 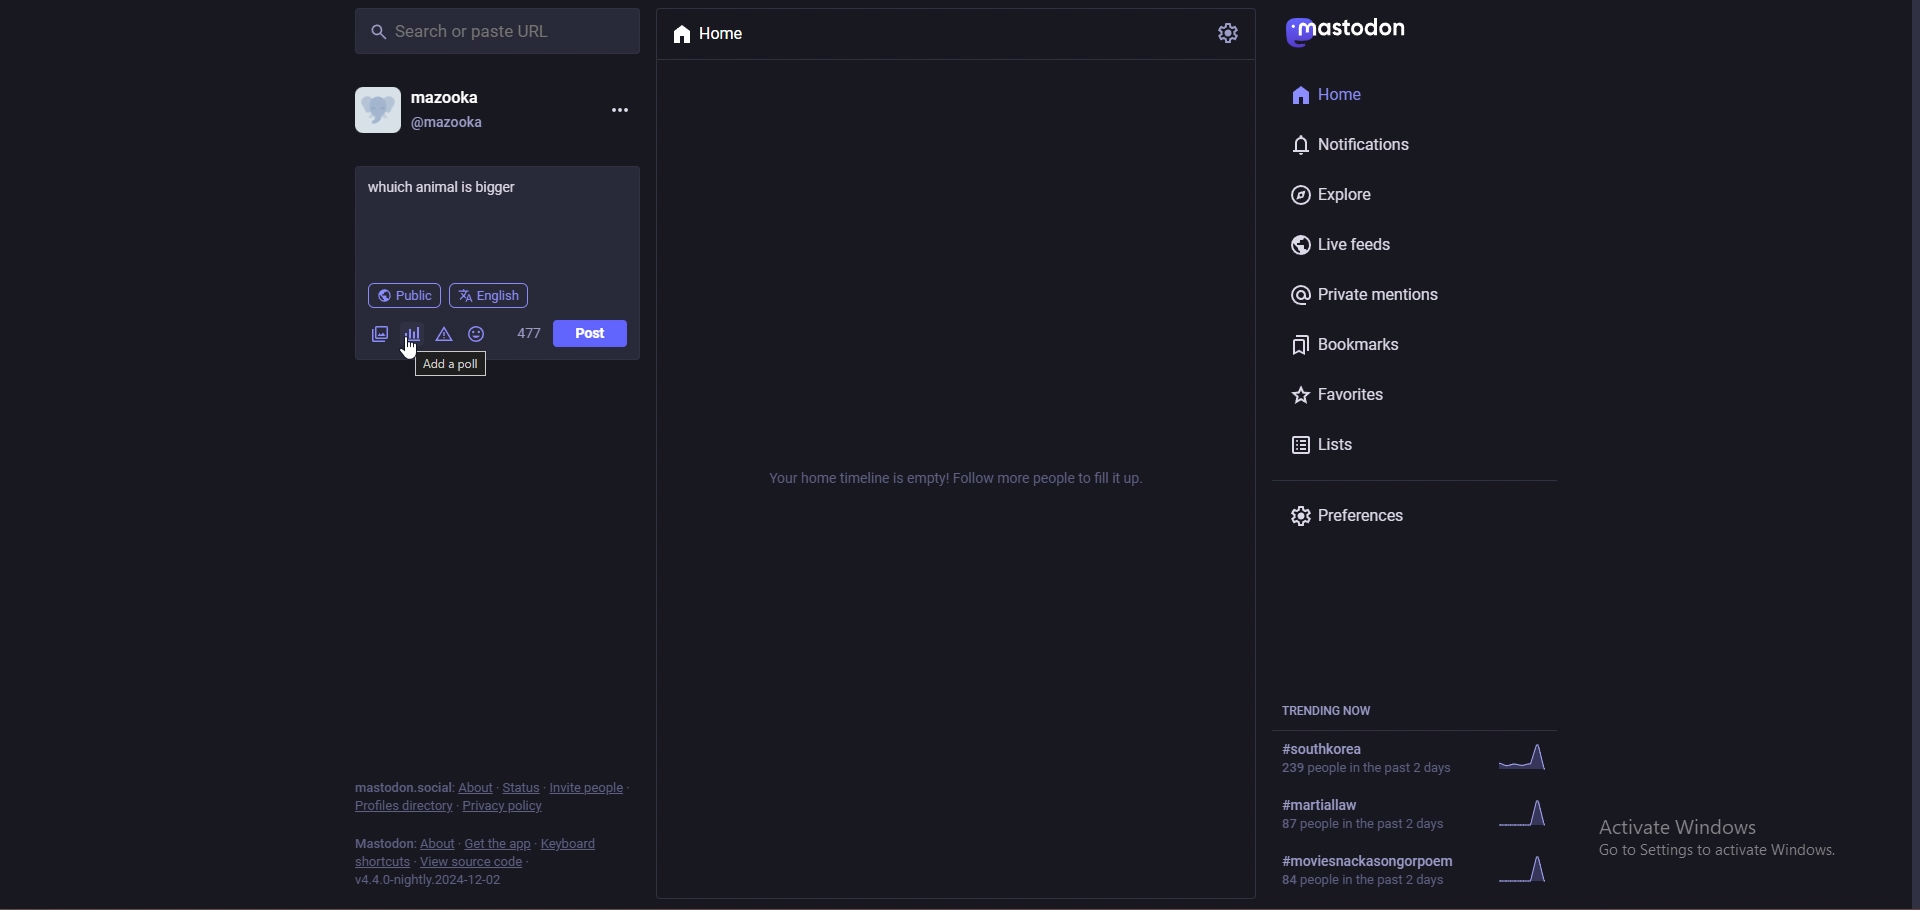 I want to click on cursor, so click(x=411, y=349).